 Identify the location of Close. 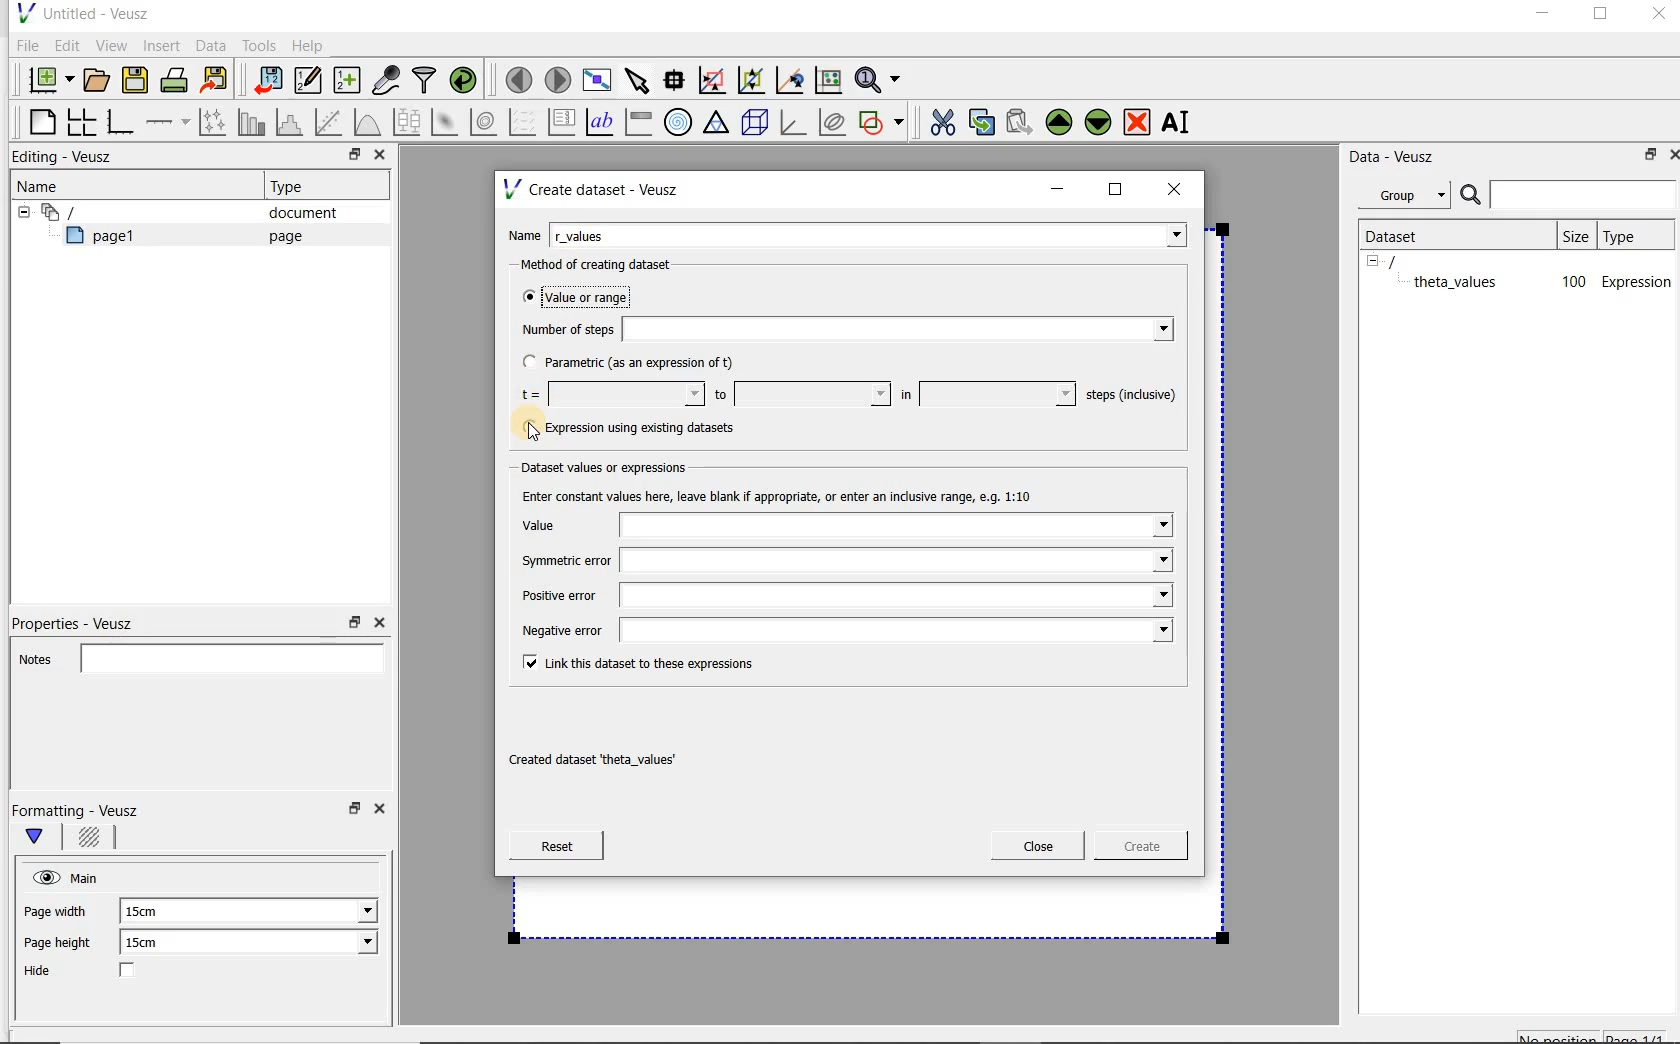
(1038, 846).